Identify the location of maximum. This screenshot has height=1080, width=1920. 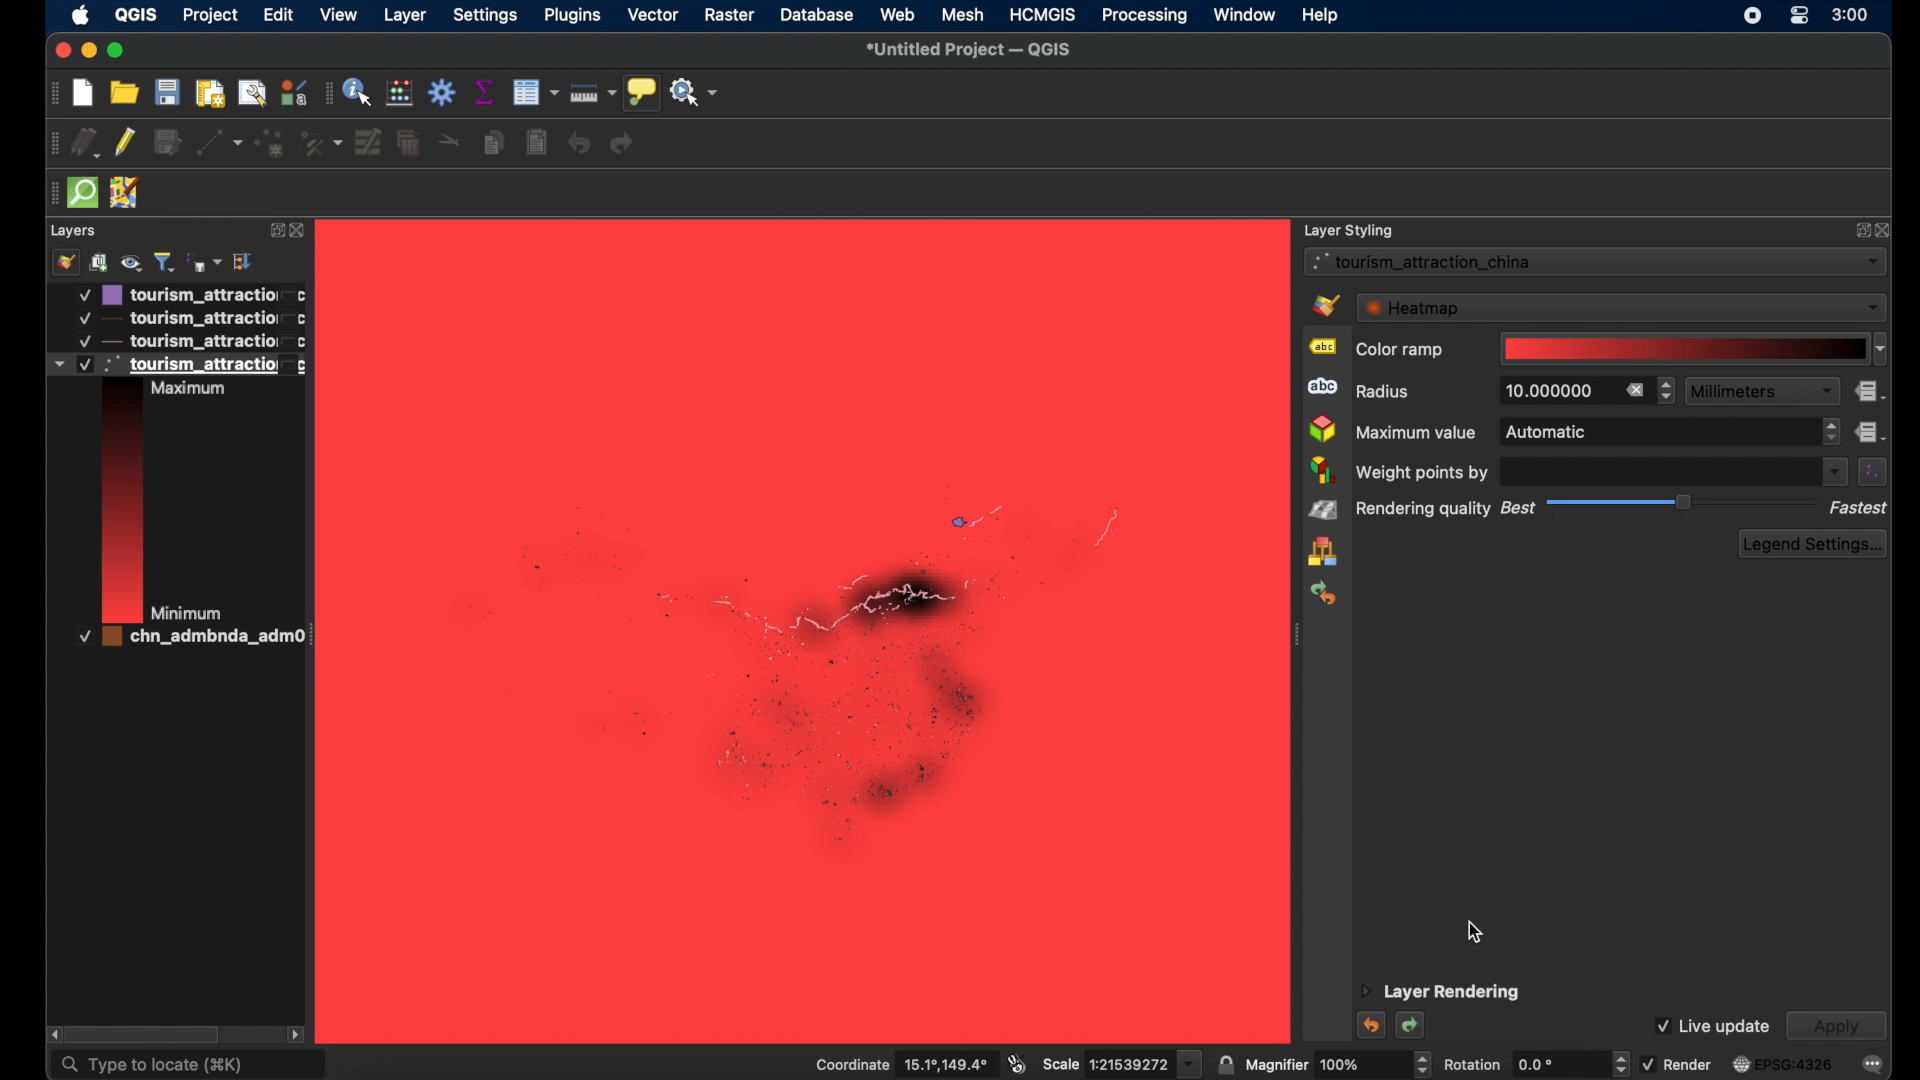
(199, 390).